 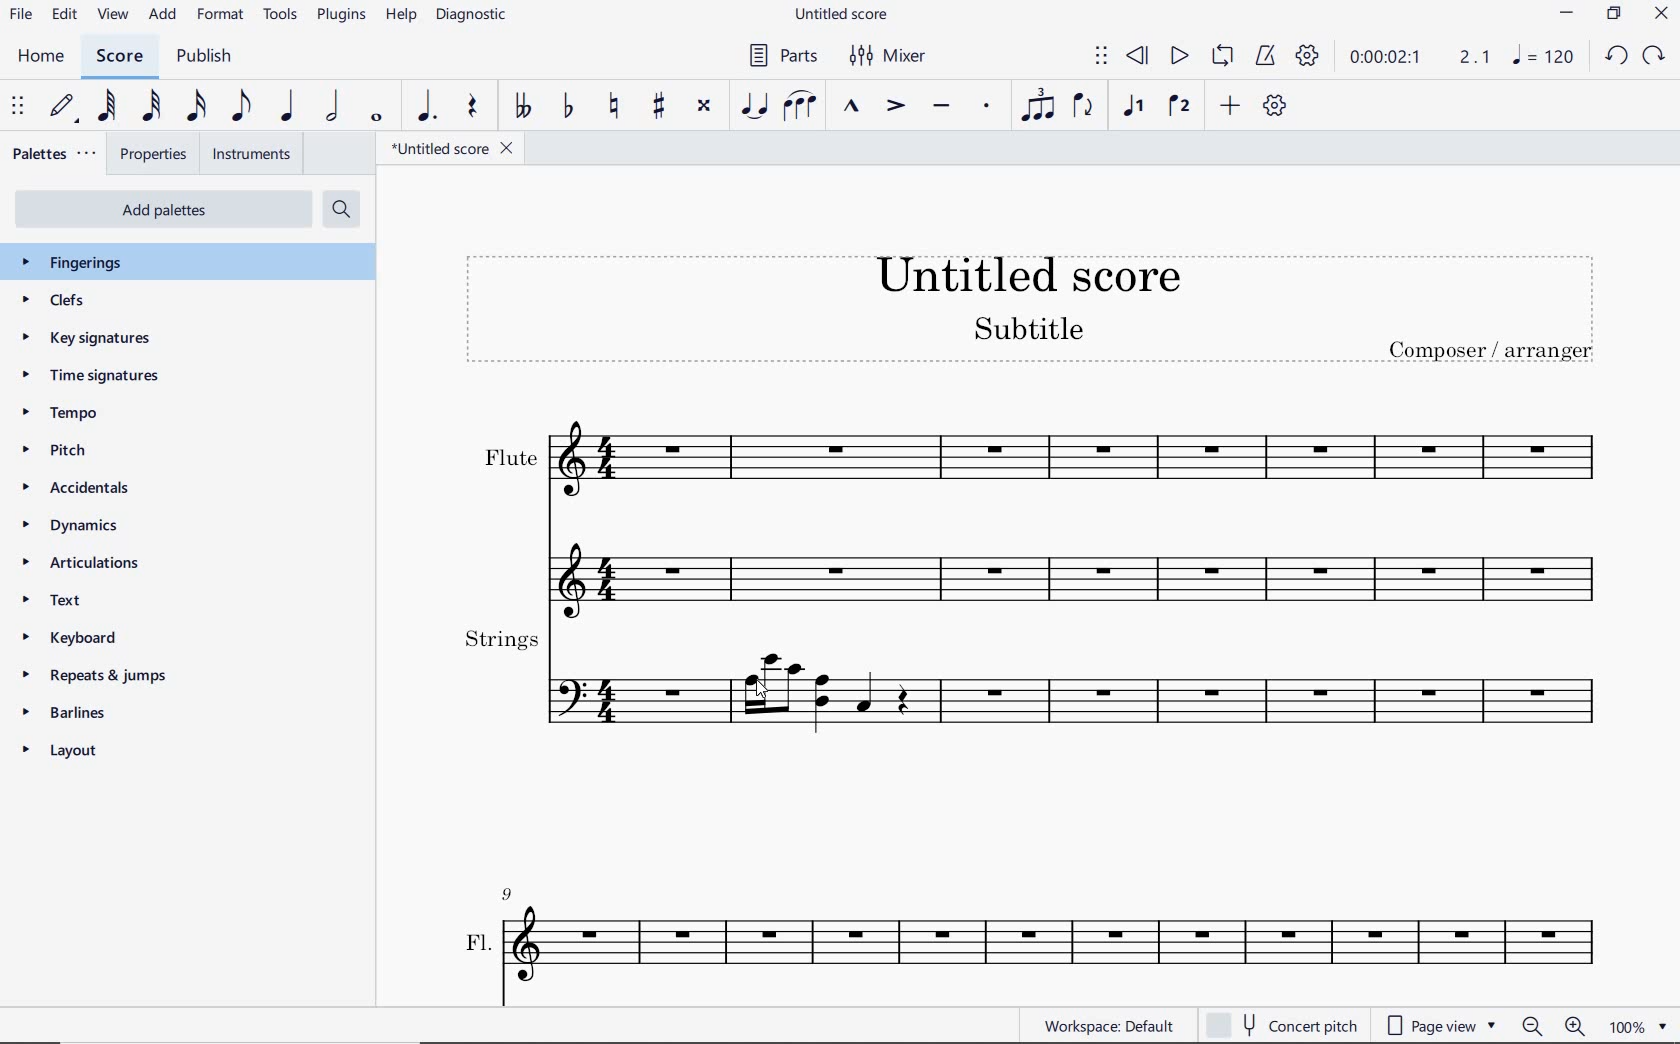 I want to click on key signatures, so click(x=88, y=339).